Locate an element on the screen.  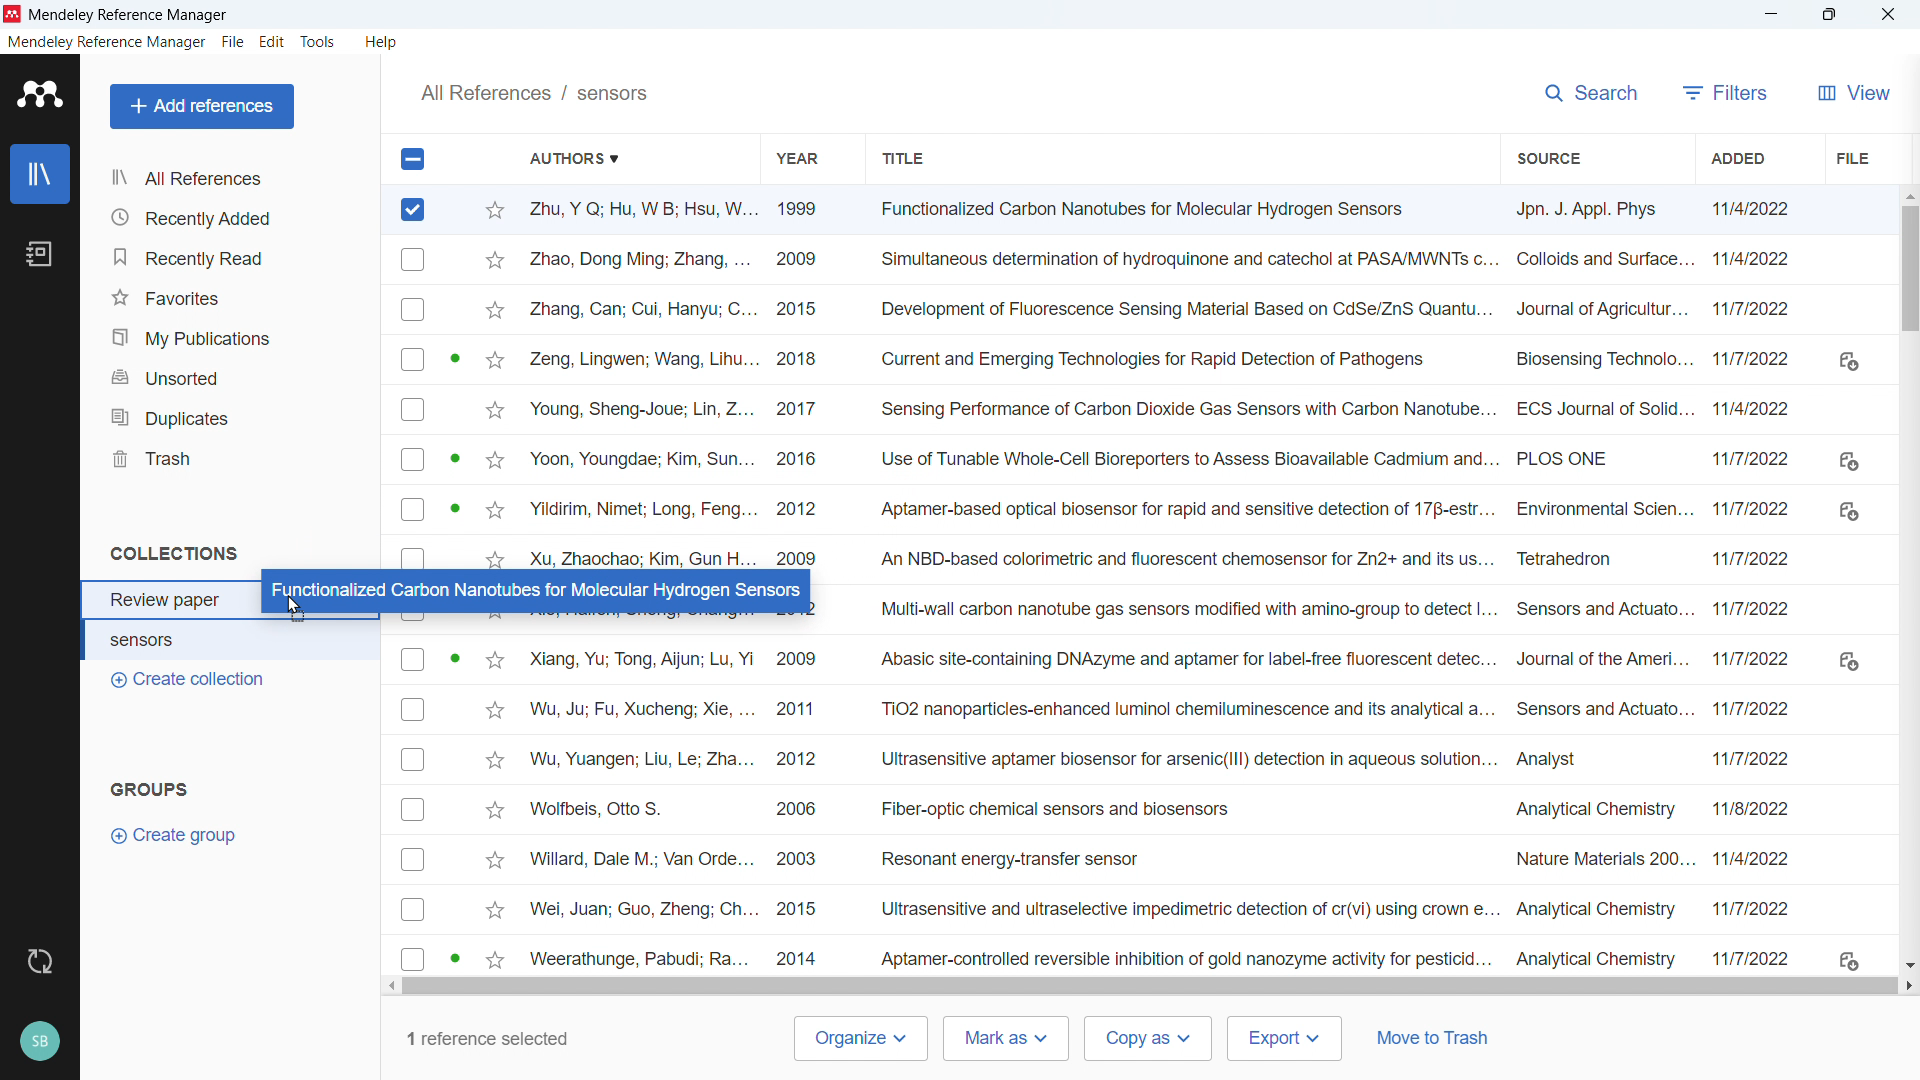
Scroll down  is located at coordinates (1908, 965).